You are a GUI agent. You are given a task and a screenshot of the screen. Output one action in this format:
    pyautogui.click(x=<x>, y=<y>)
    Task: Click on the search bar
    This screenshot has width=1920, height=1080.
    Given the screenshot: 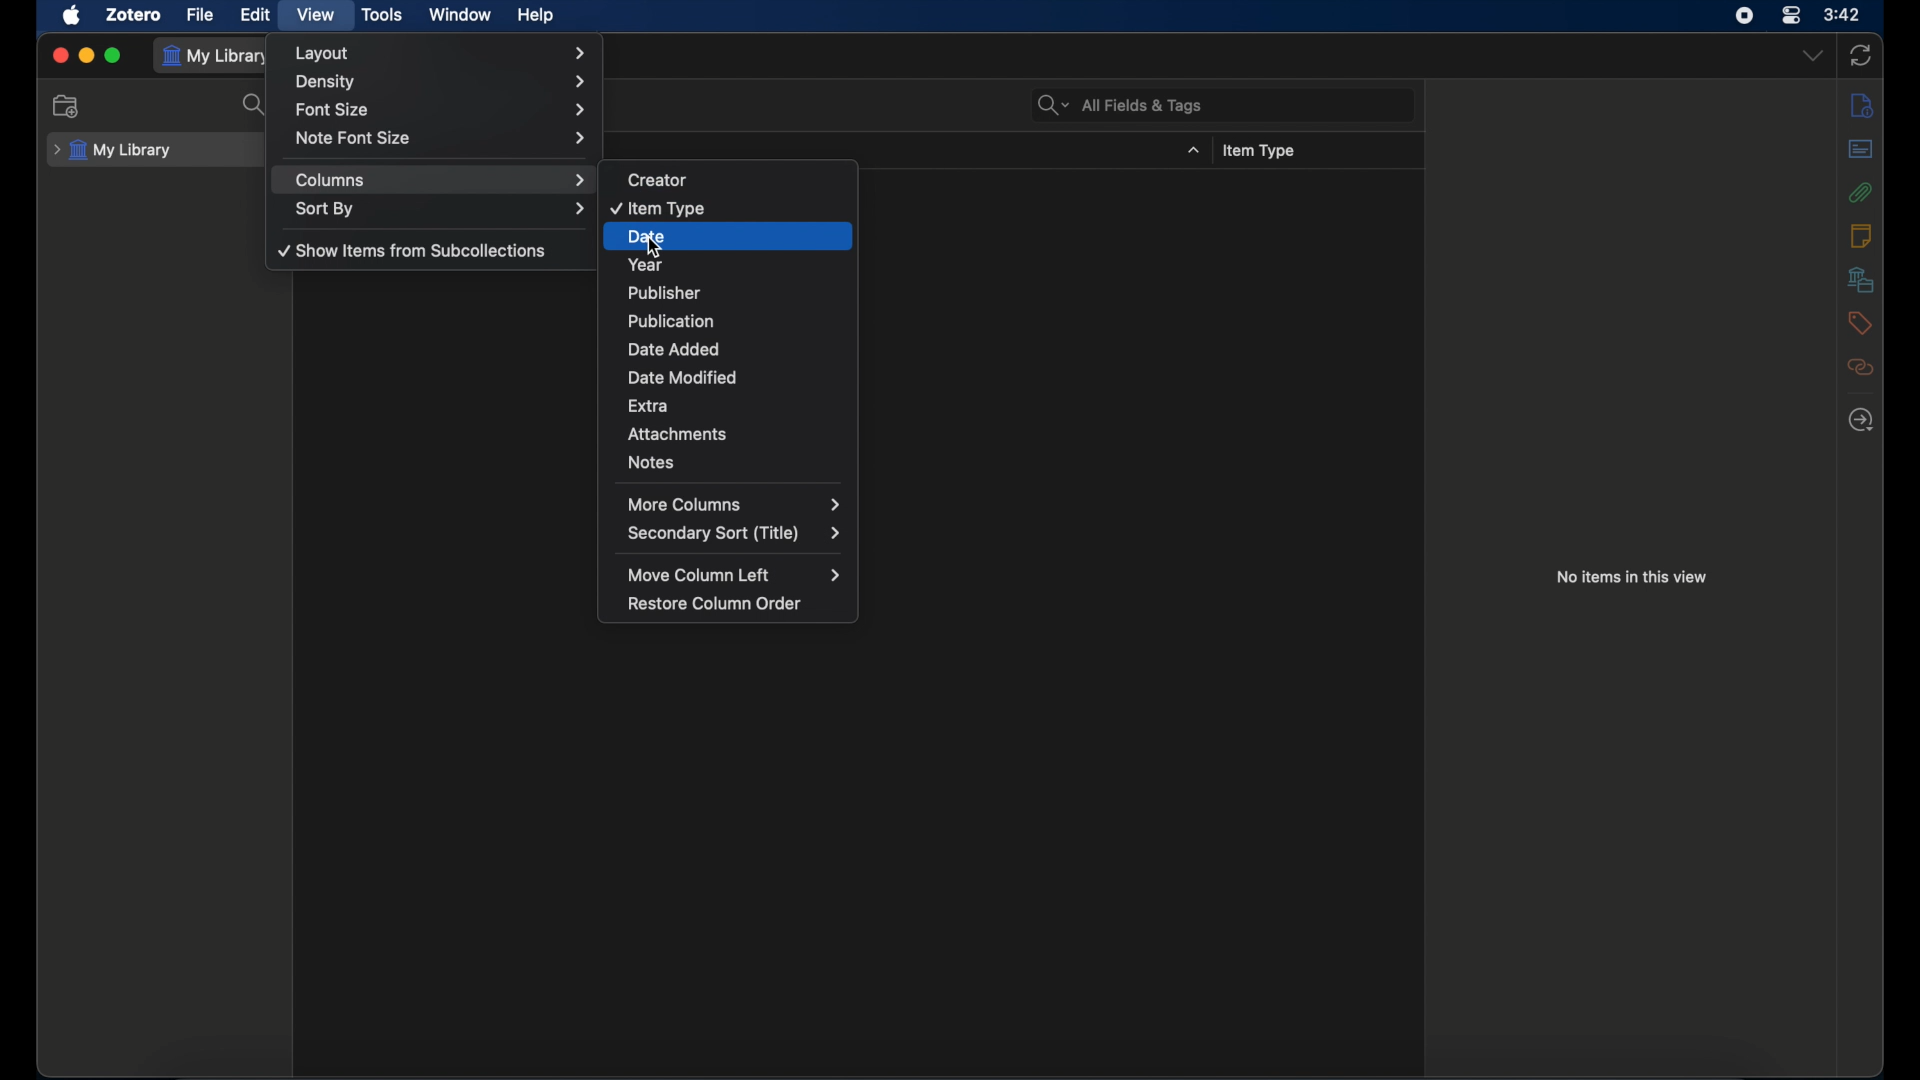 What is the action you would take?
    pyautogui.click(x=1121, y=106)
    